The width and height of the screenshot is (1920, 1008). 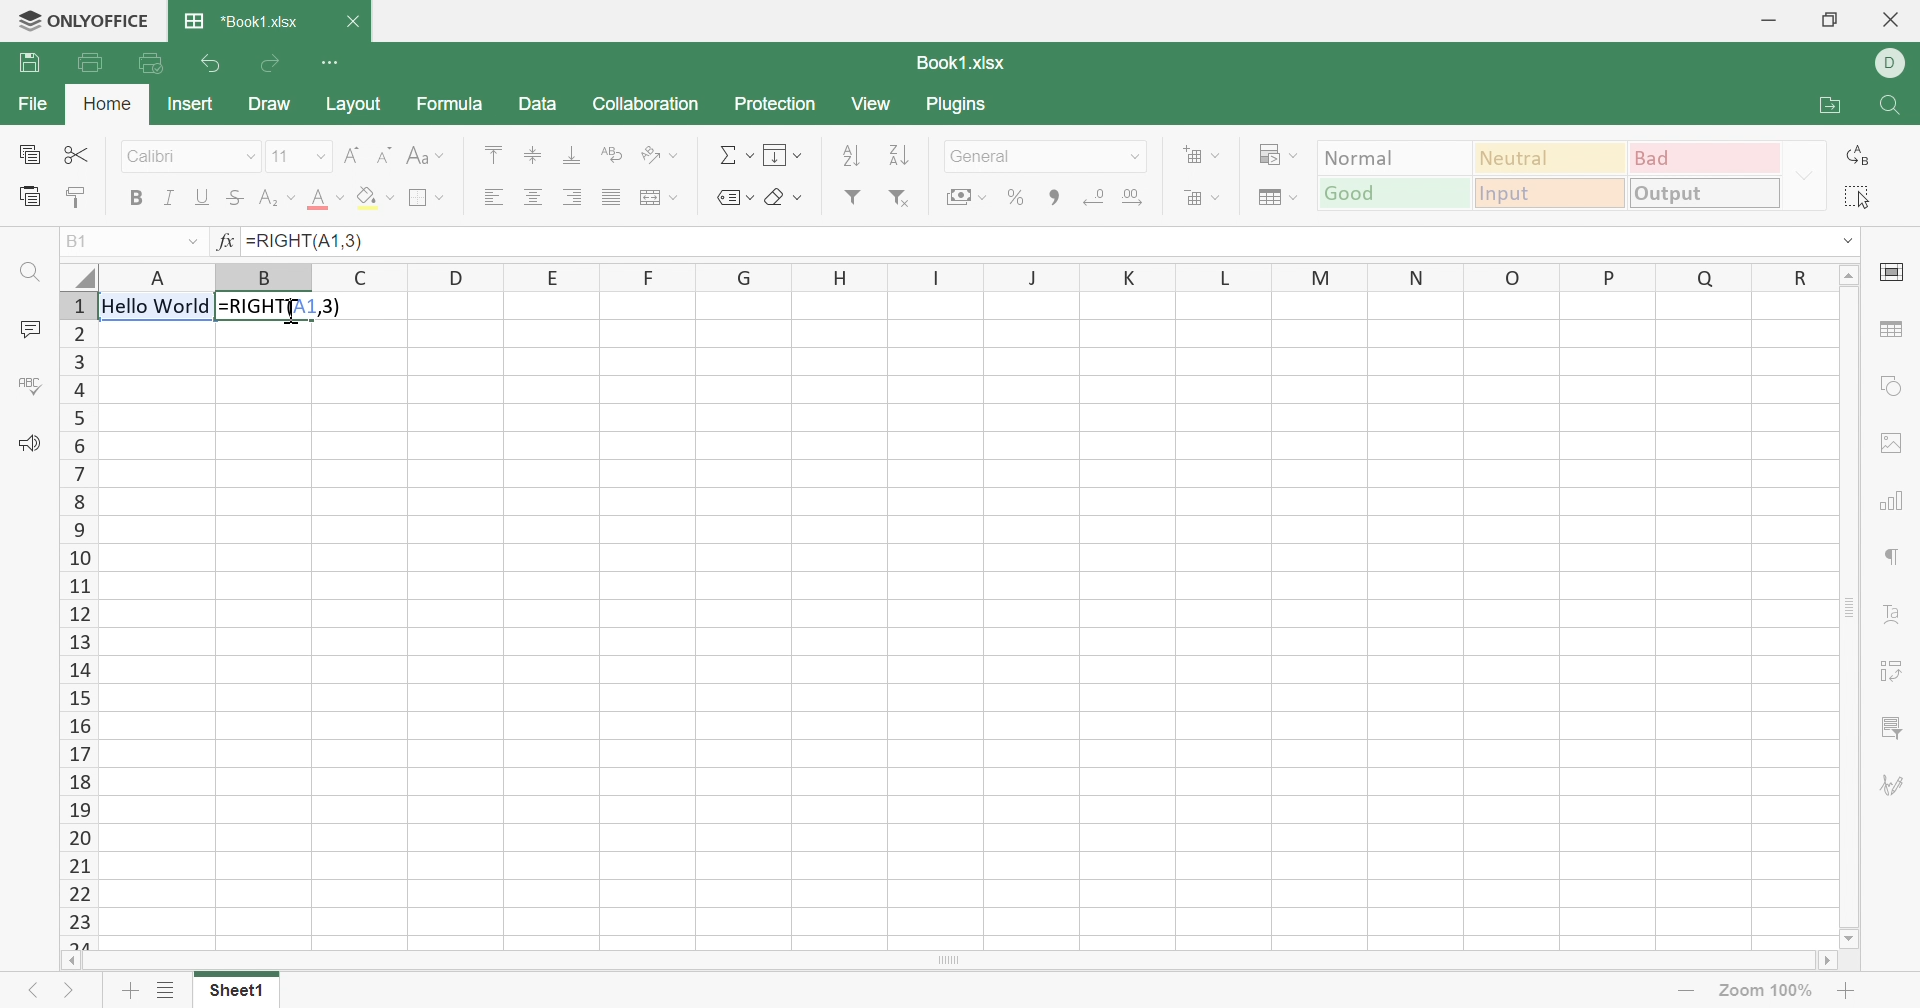 I want to click on Align left, so click(x=496, y=195).